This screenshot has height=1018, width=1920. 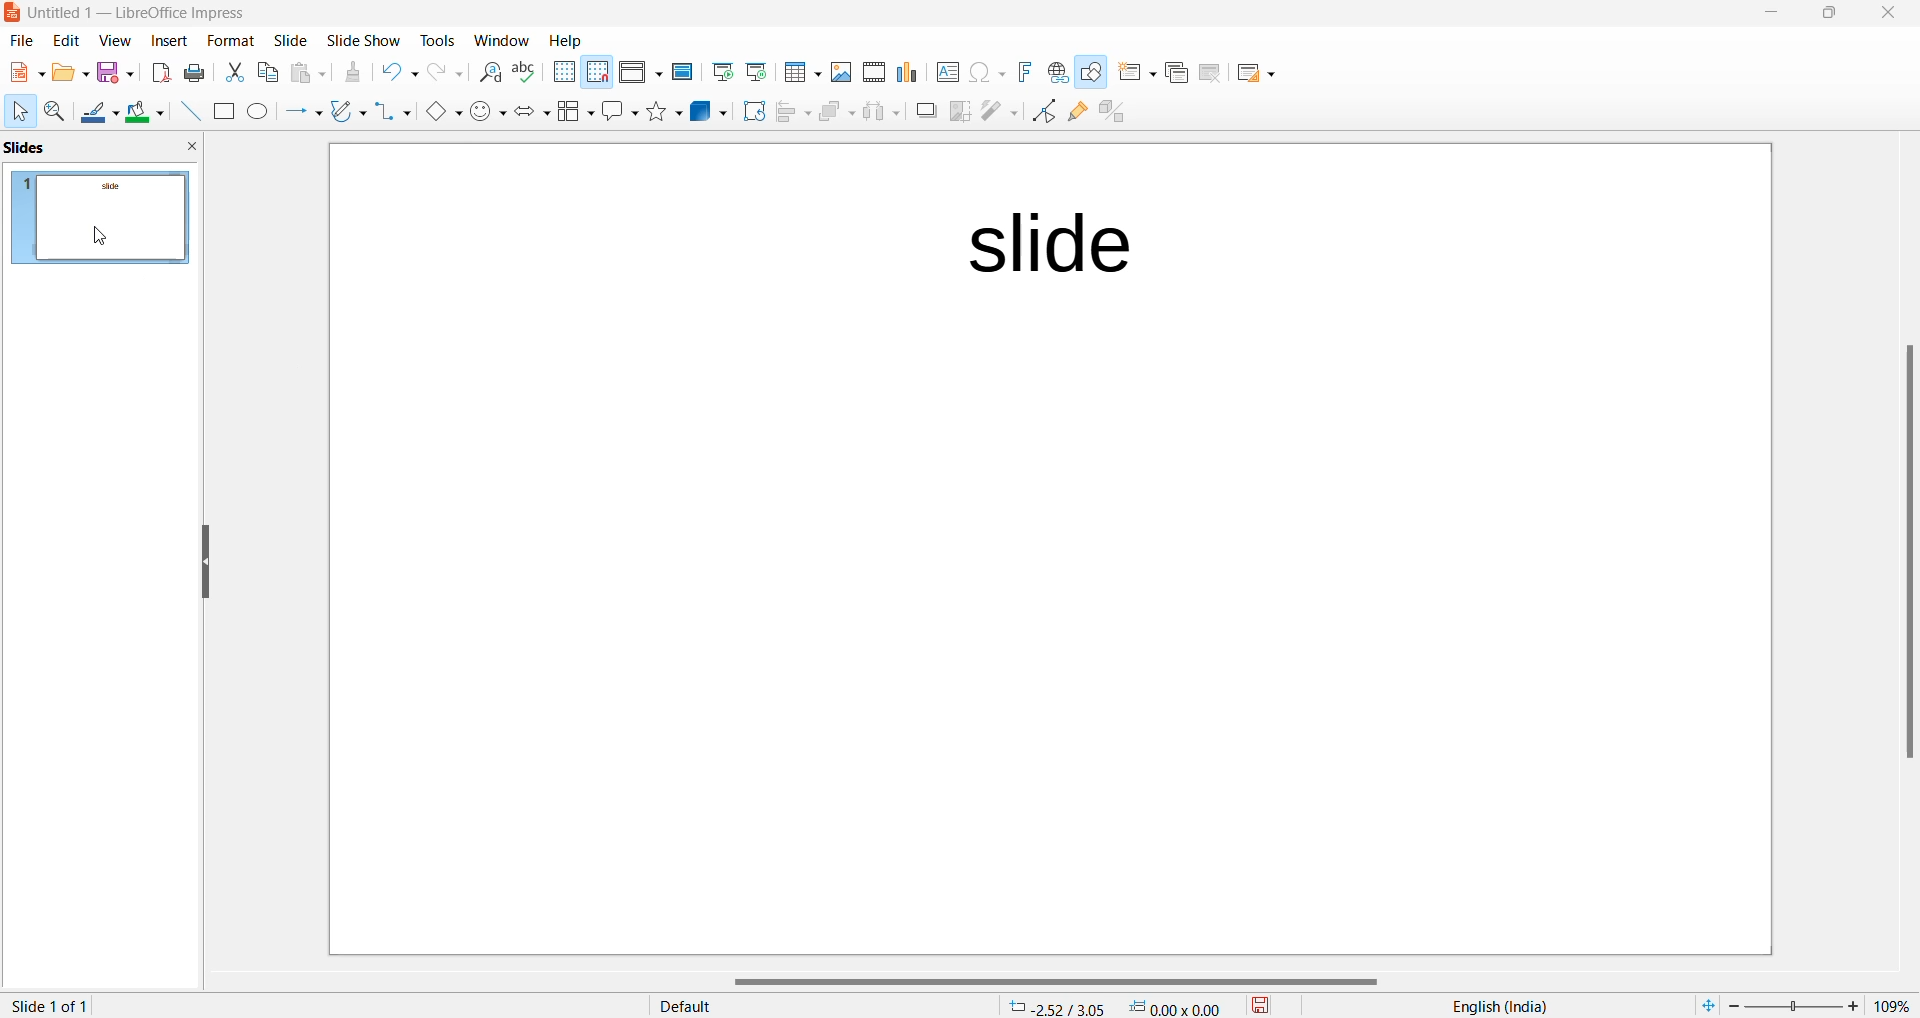 What do you see at coordinates (1894, 1005) in the screenshot?
I see `zoom percentage` at bounding box center [1894, 1005].